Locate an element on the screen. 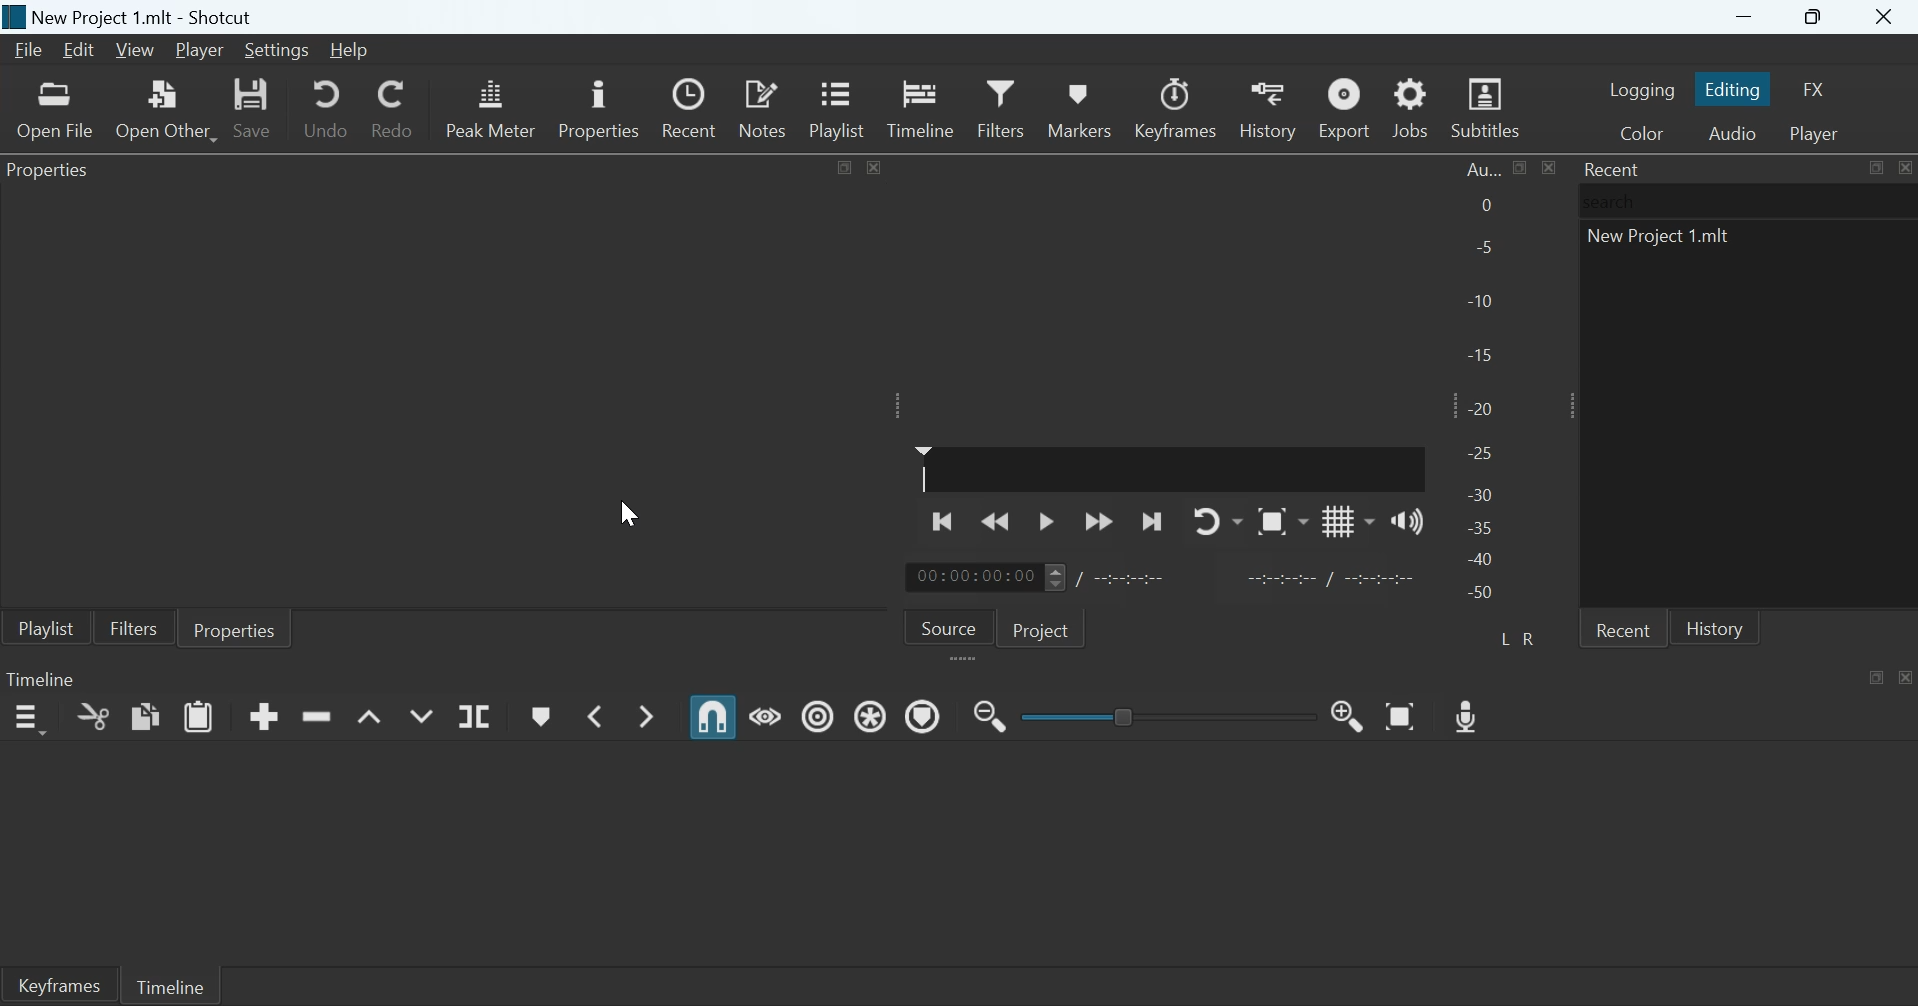 This screenshot has width=1918, height=1006. Jobs is located at coordinates (1410, 107).